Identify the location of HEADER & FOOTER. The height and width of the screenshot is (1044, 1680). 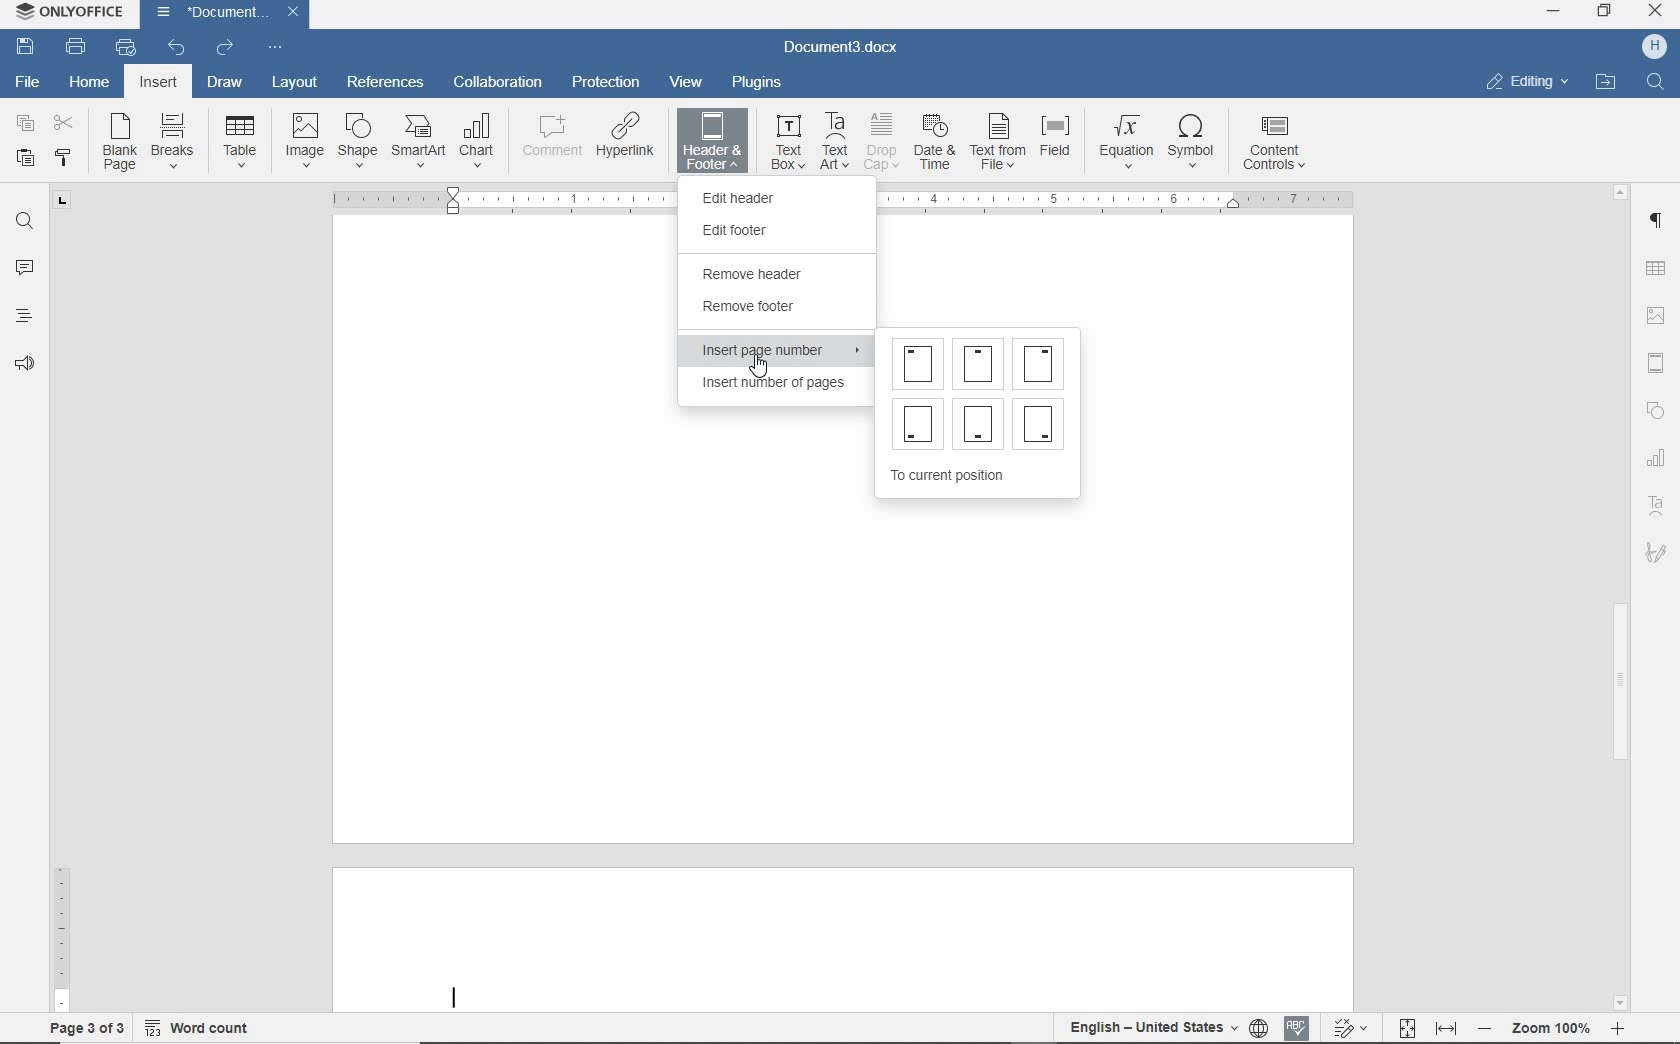
(1659, 365).